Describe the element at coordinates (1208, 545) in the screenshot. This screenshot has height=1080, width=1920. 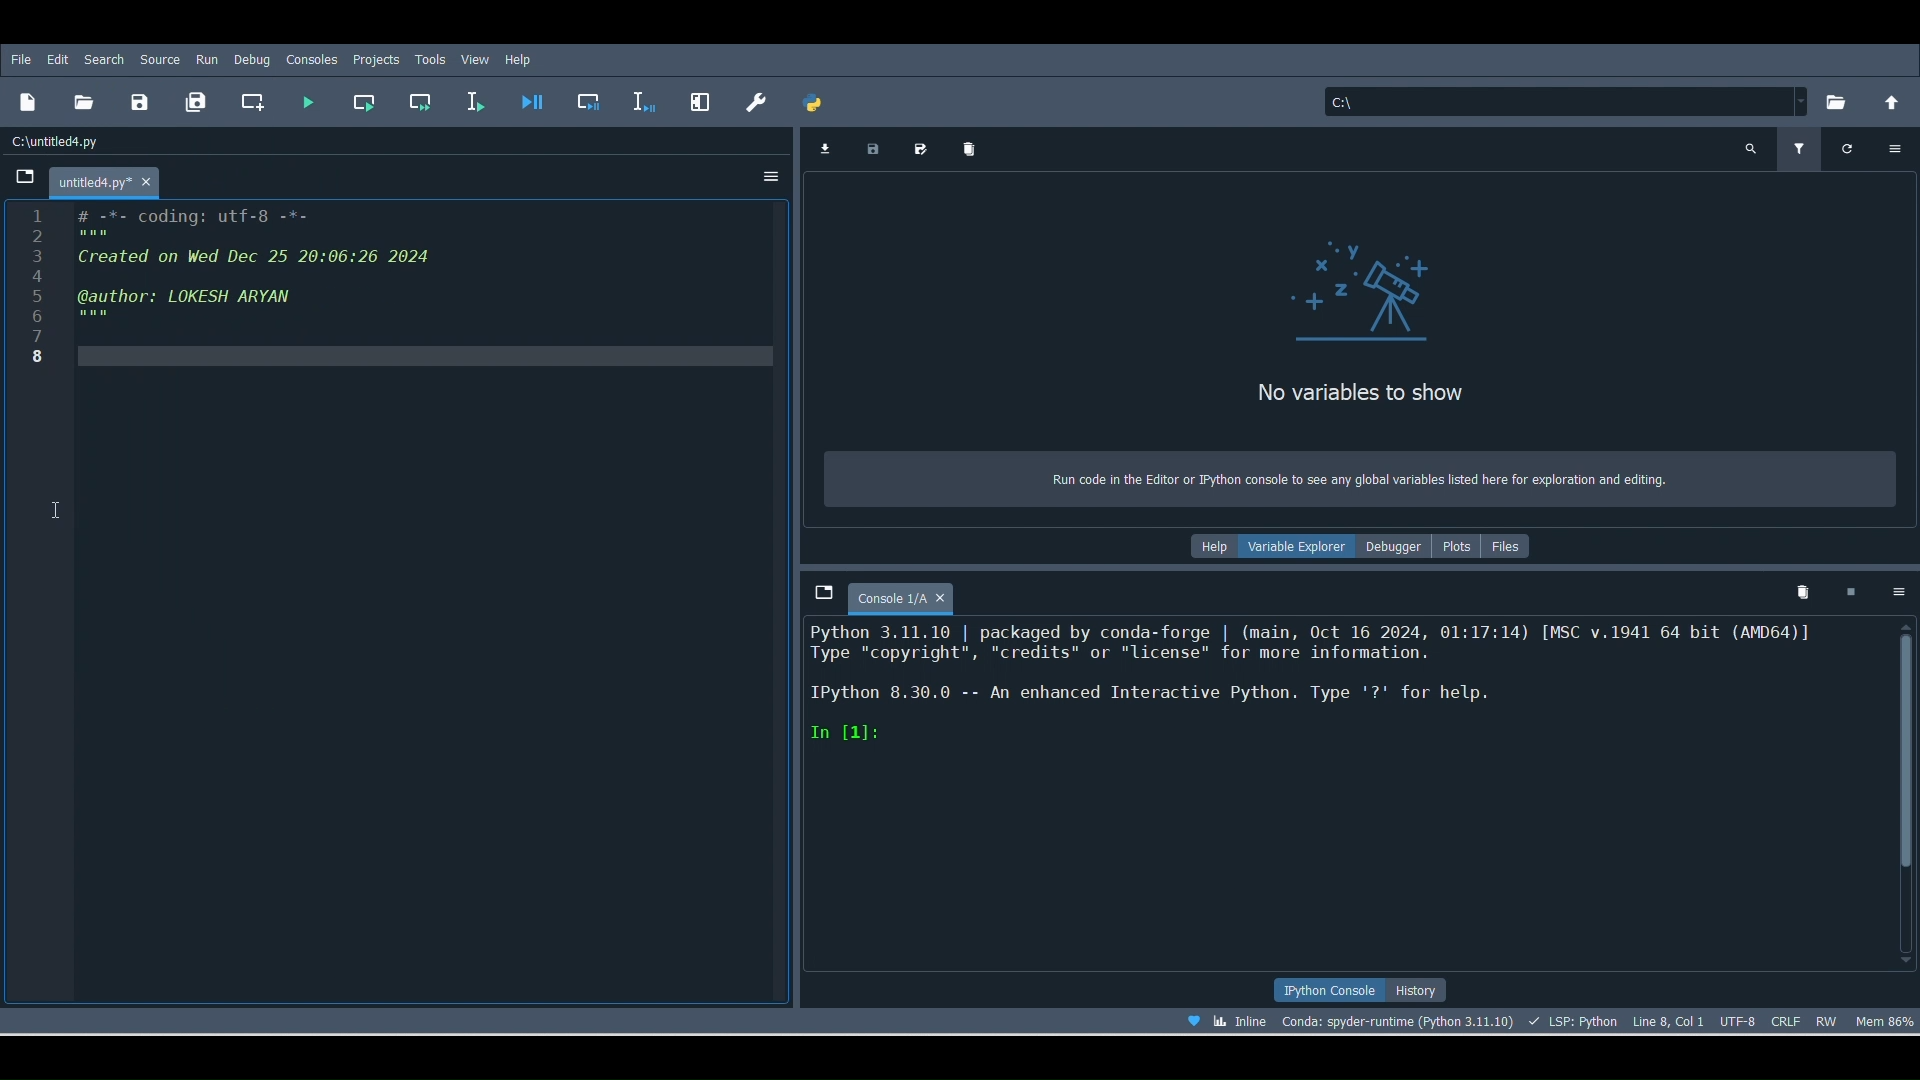
I see `Help` at that location.